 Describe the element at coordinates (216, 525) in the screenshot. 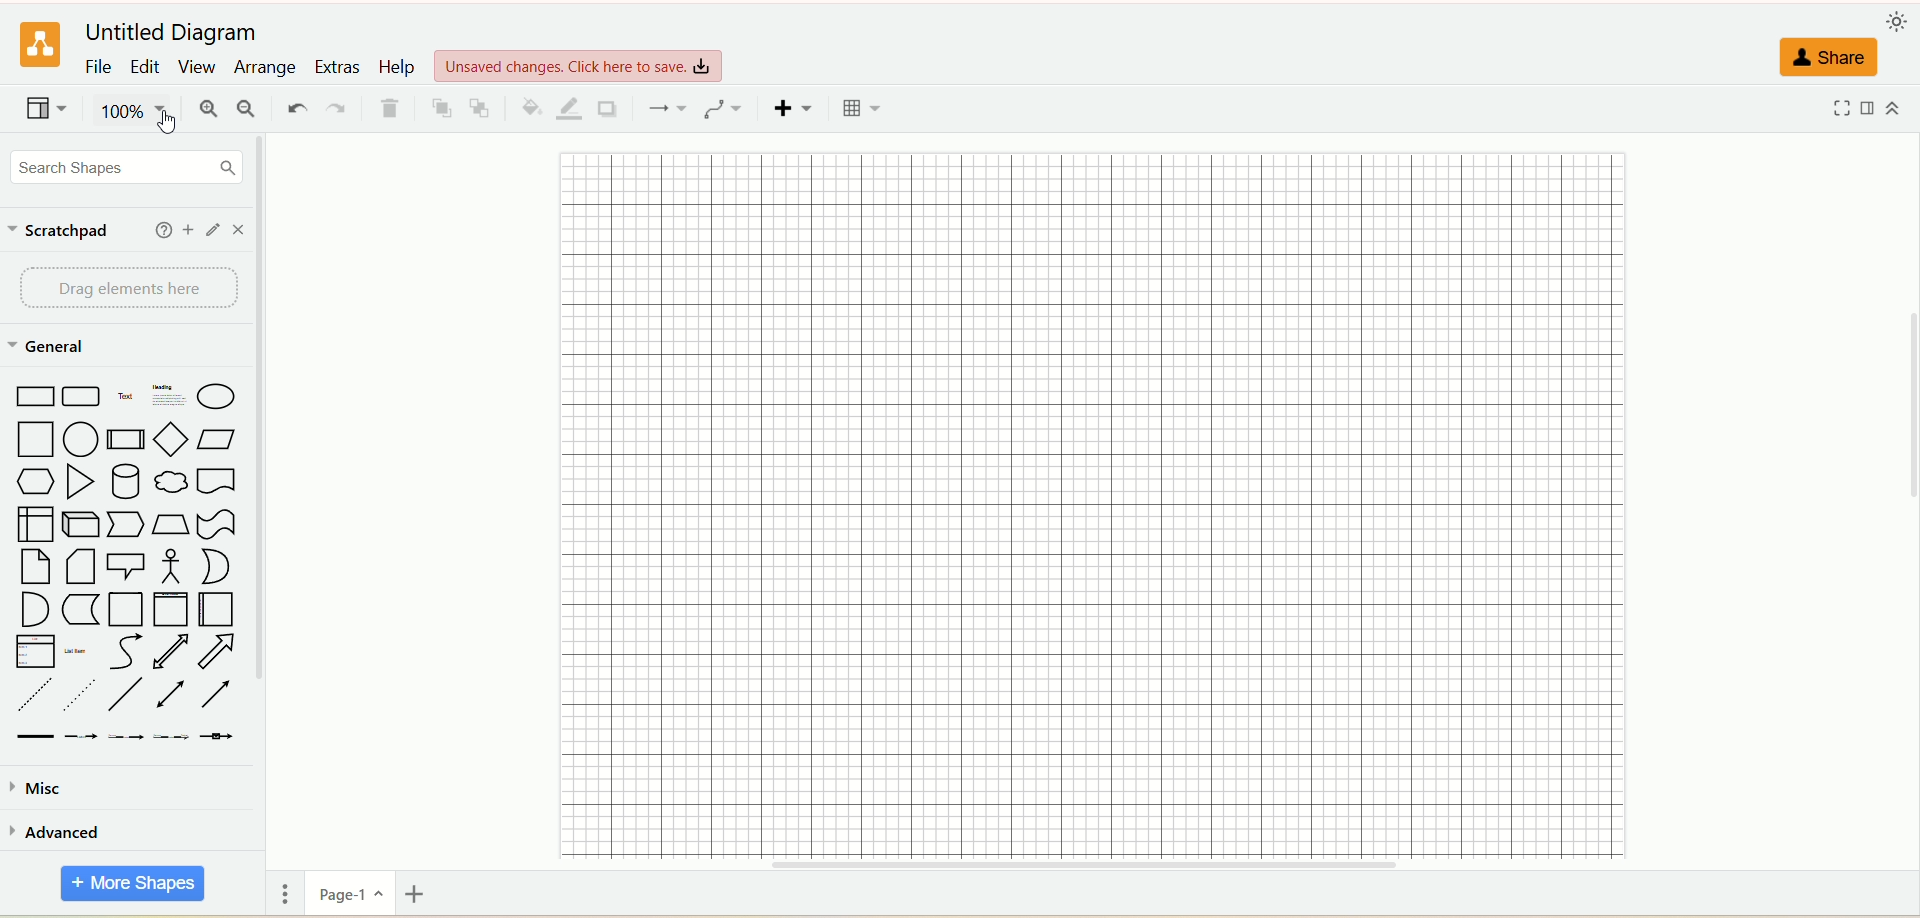

I see `tape` at that location.